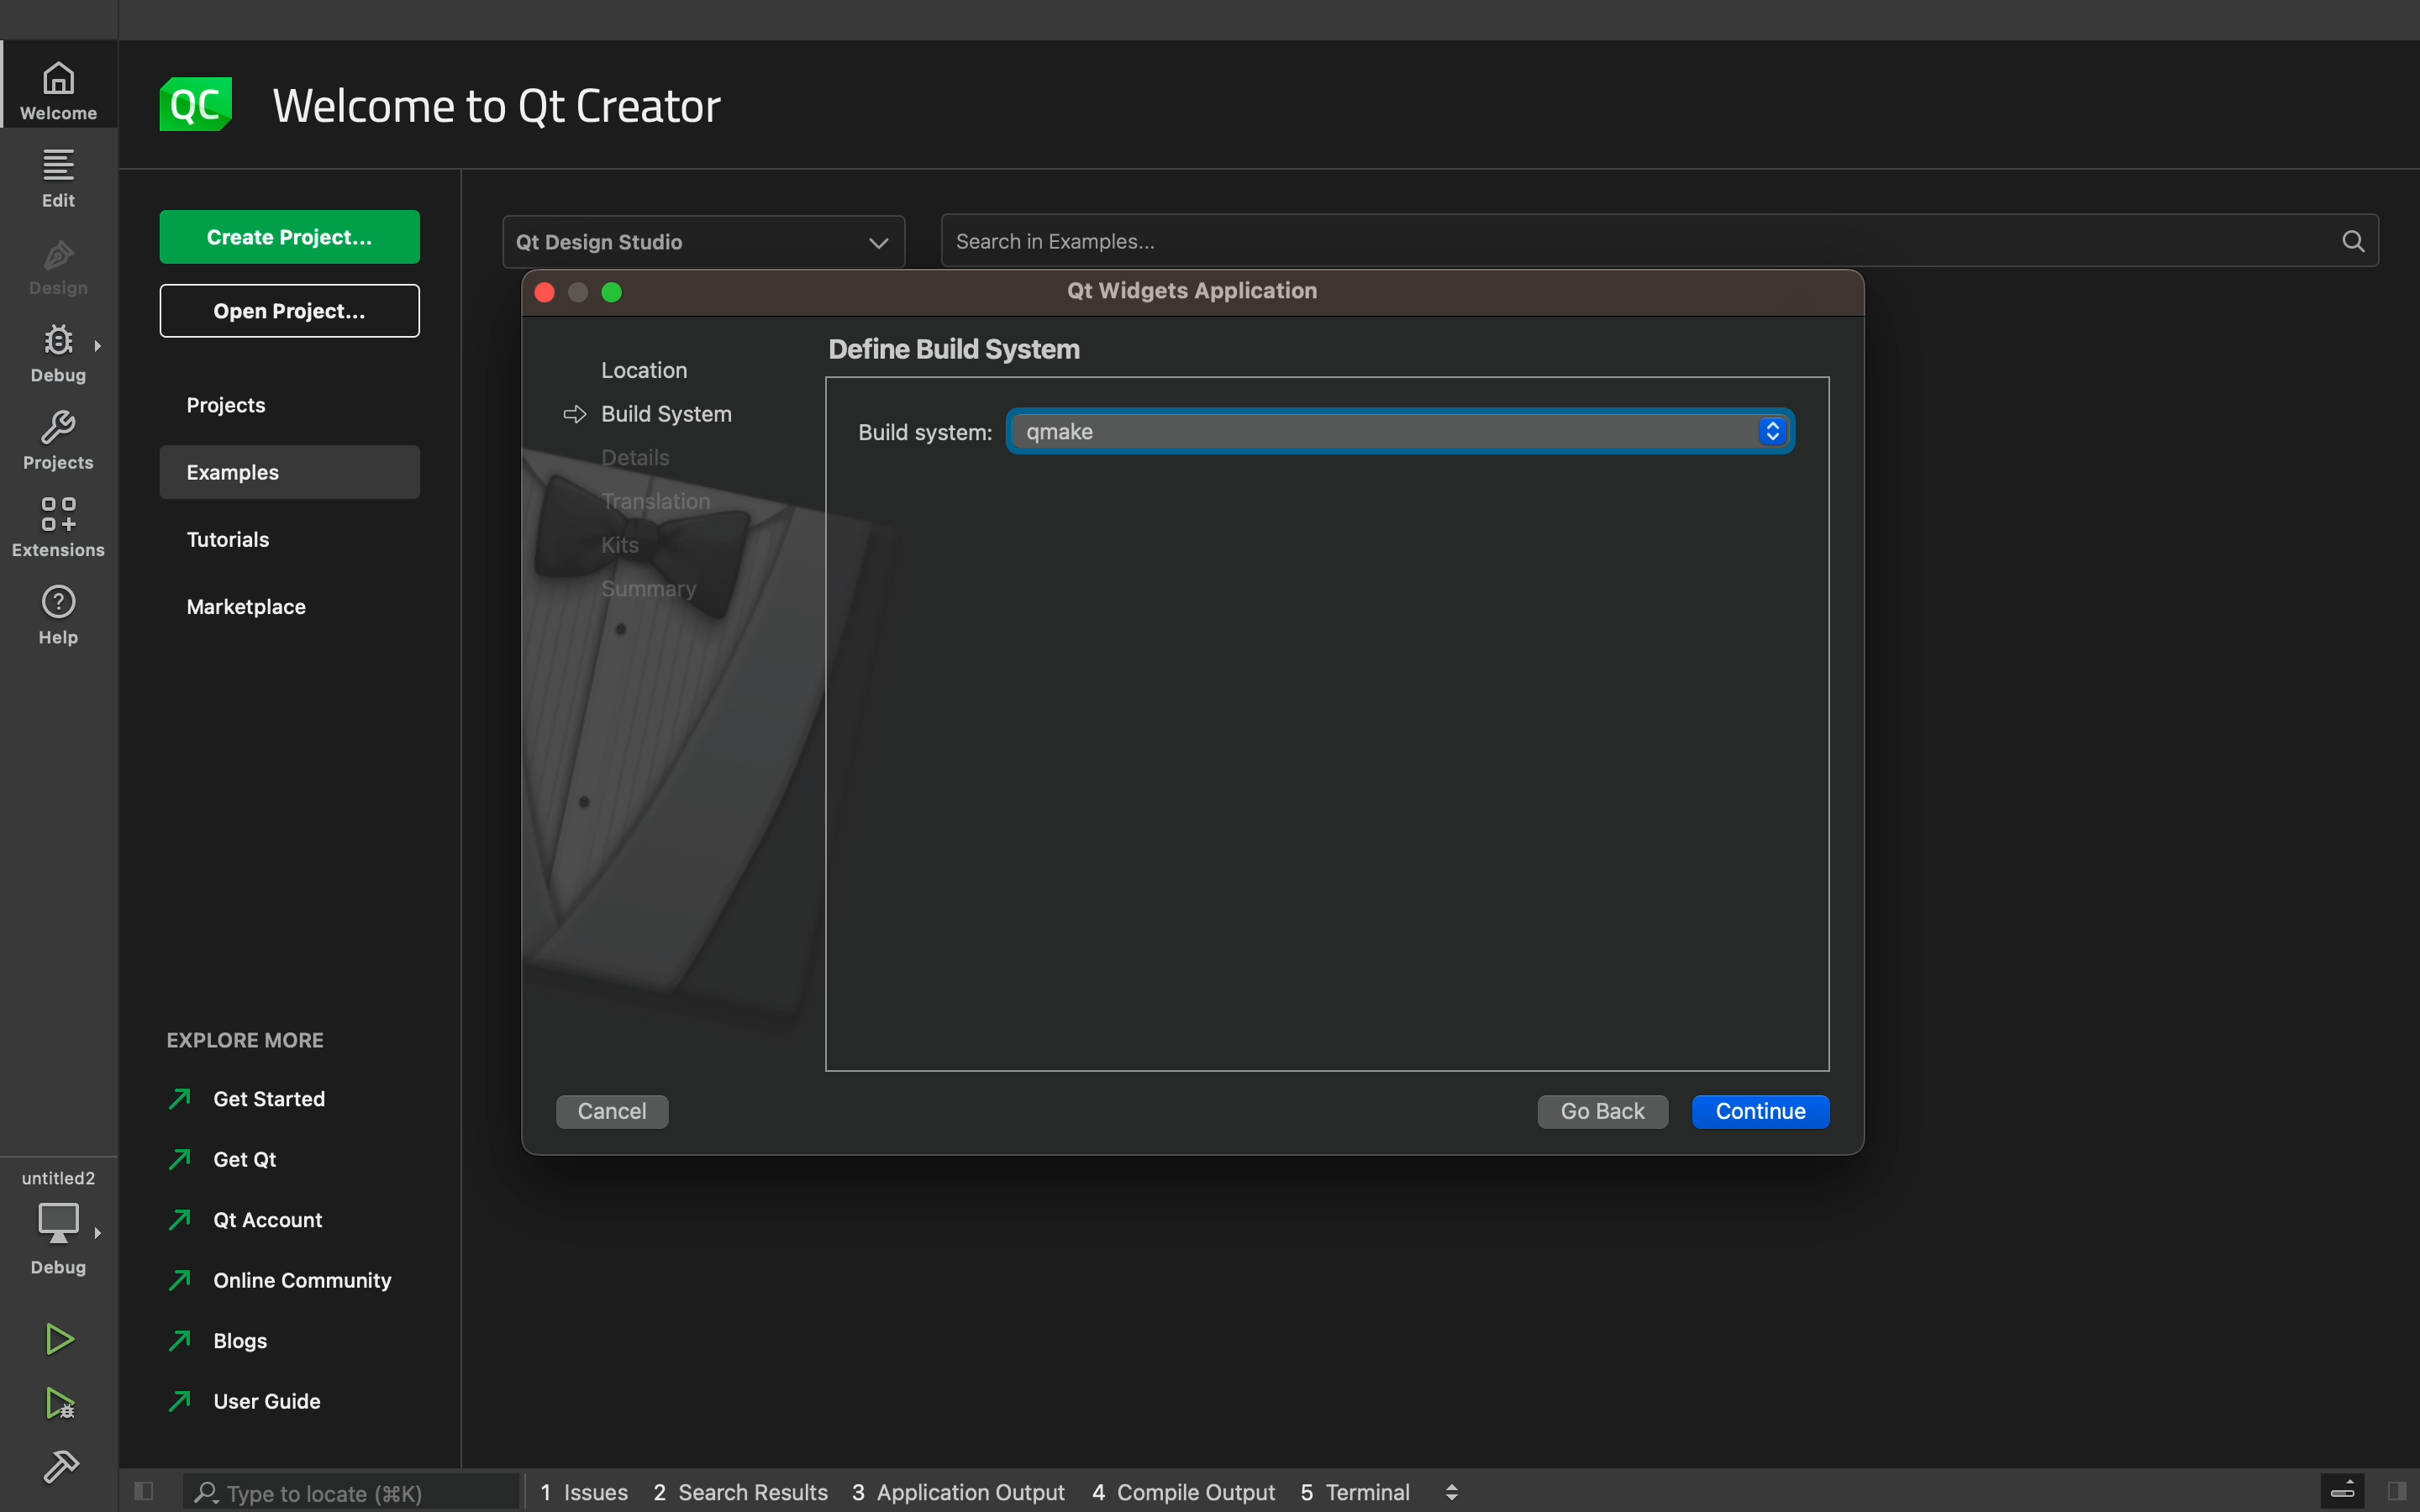  Describe the element at coordinates (290, 311) in the screenshot. I see `open` at that location.